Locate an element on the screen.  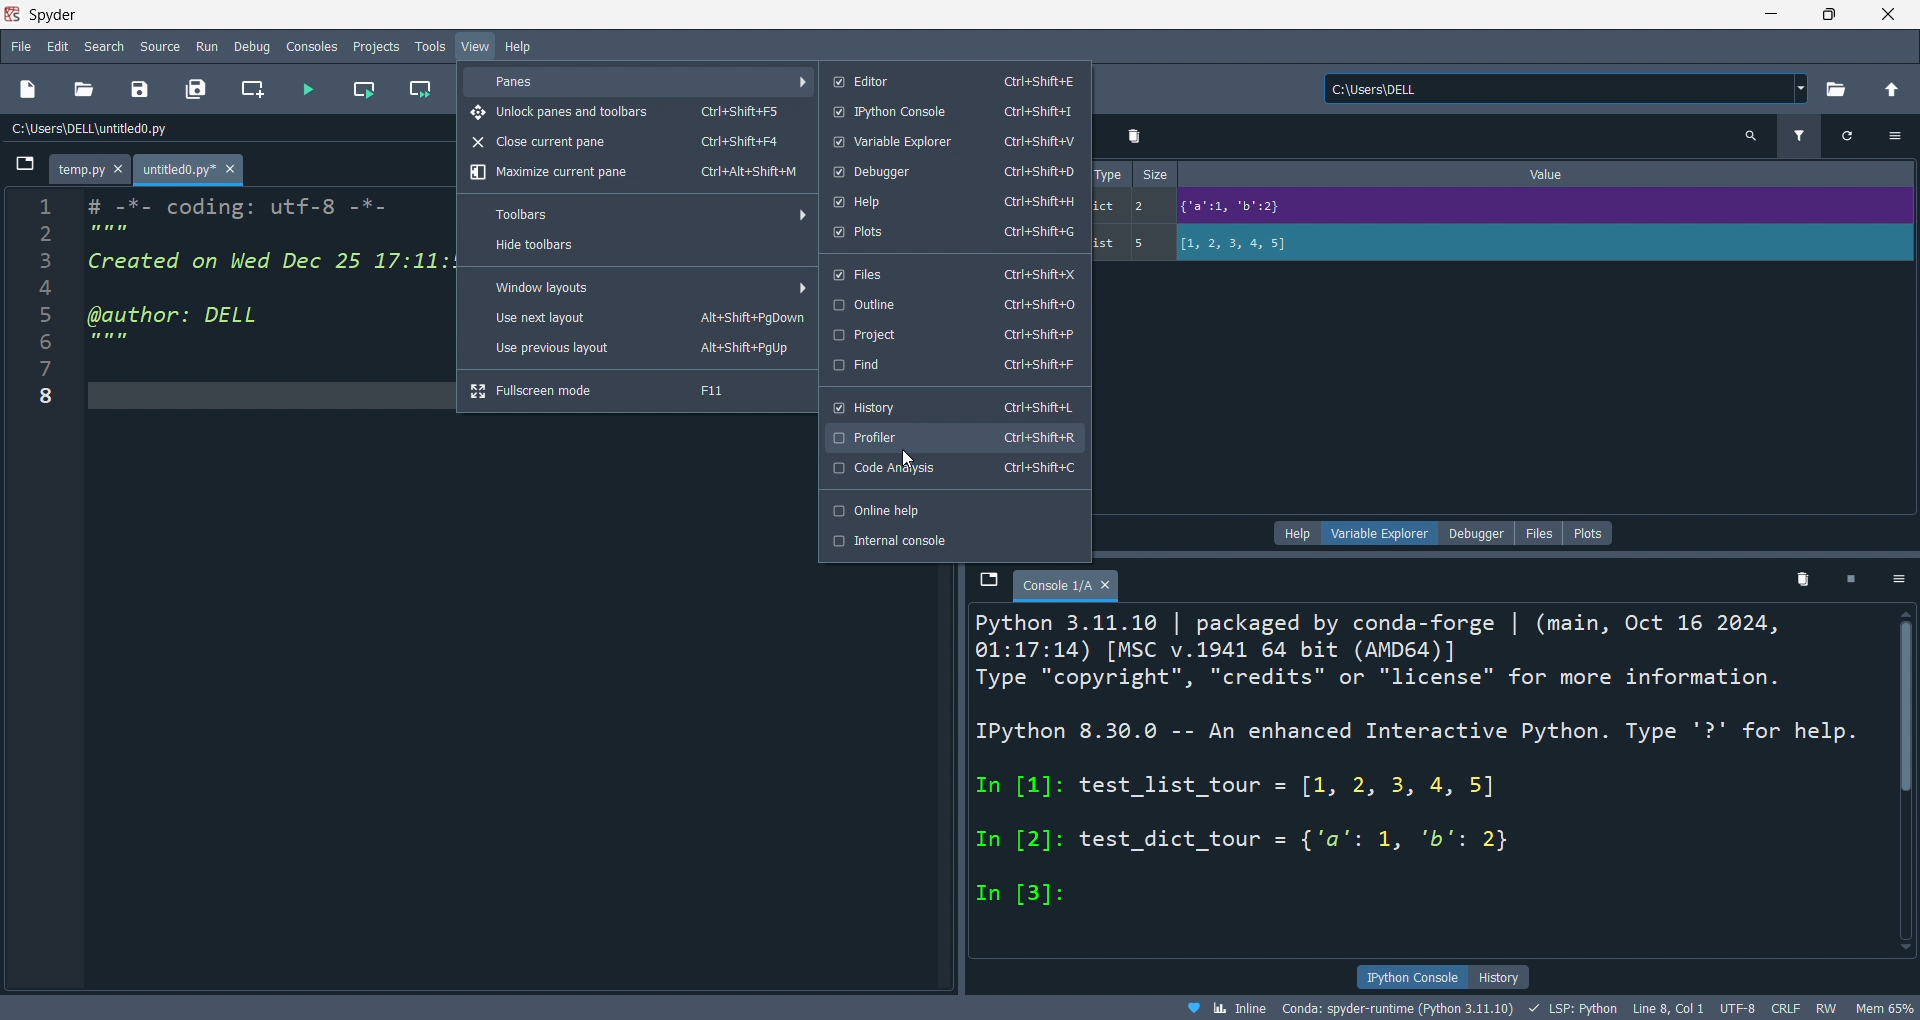
run cell is located at coordinates (363, 90).